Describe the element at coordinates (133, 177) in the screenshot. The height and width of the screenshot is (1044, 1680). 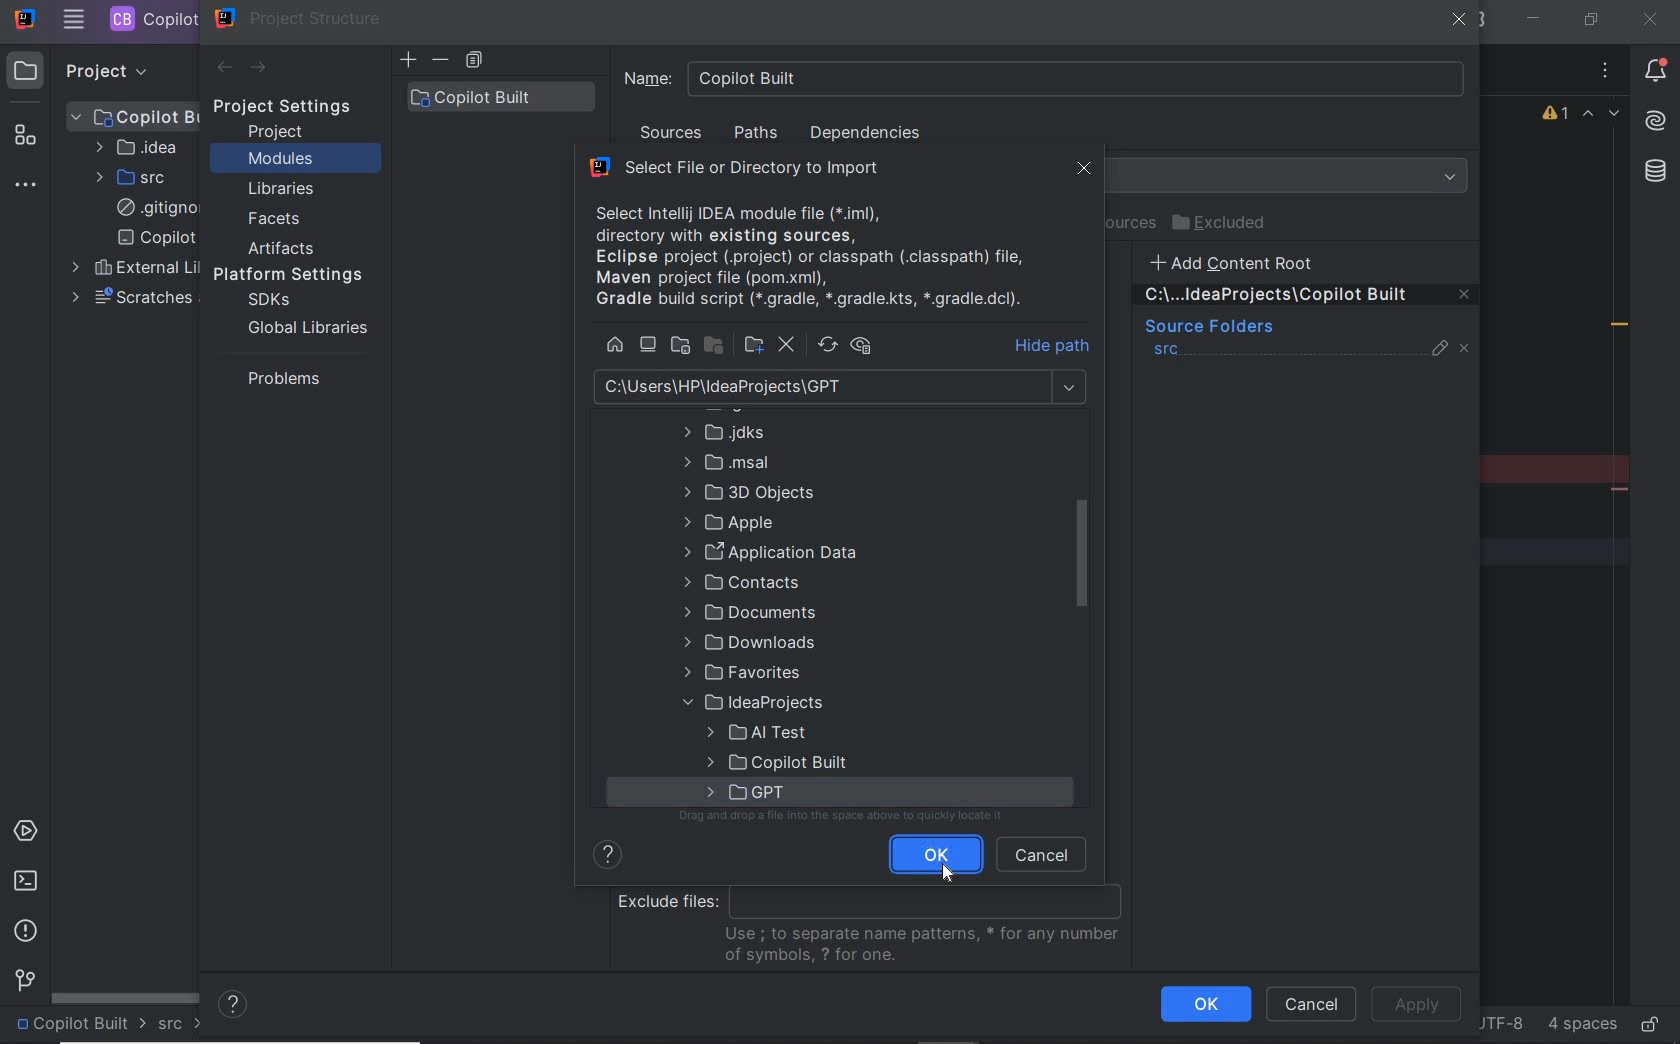
I see `SRC` at that location.